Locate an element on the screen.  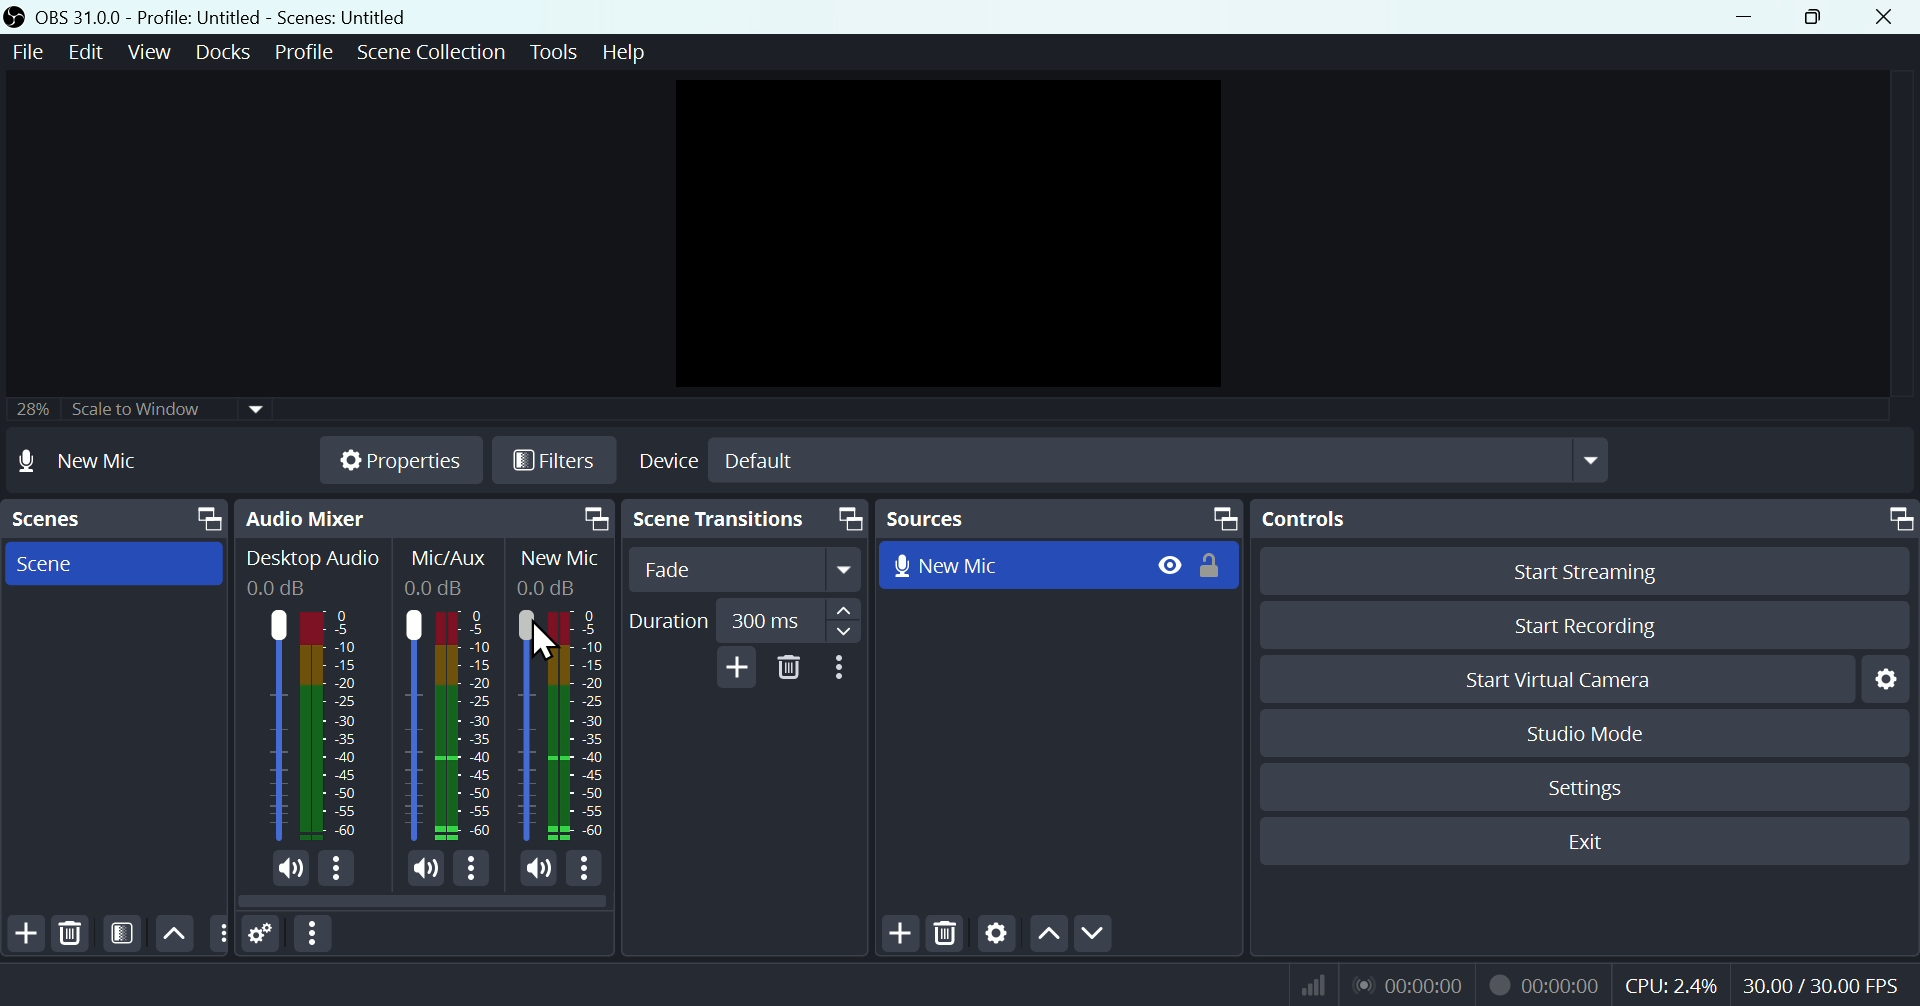
View is located at coordinates (153, 52).